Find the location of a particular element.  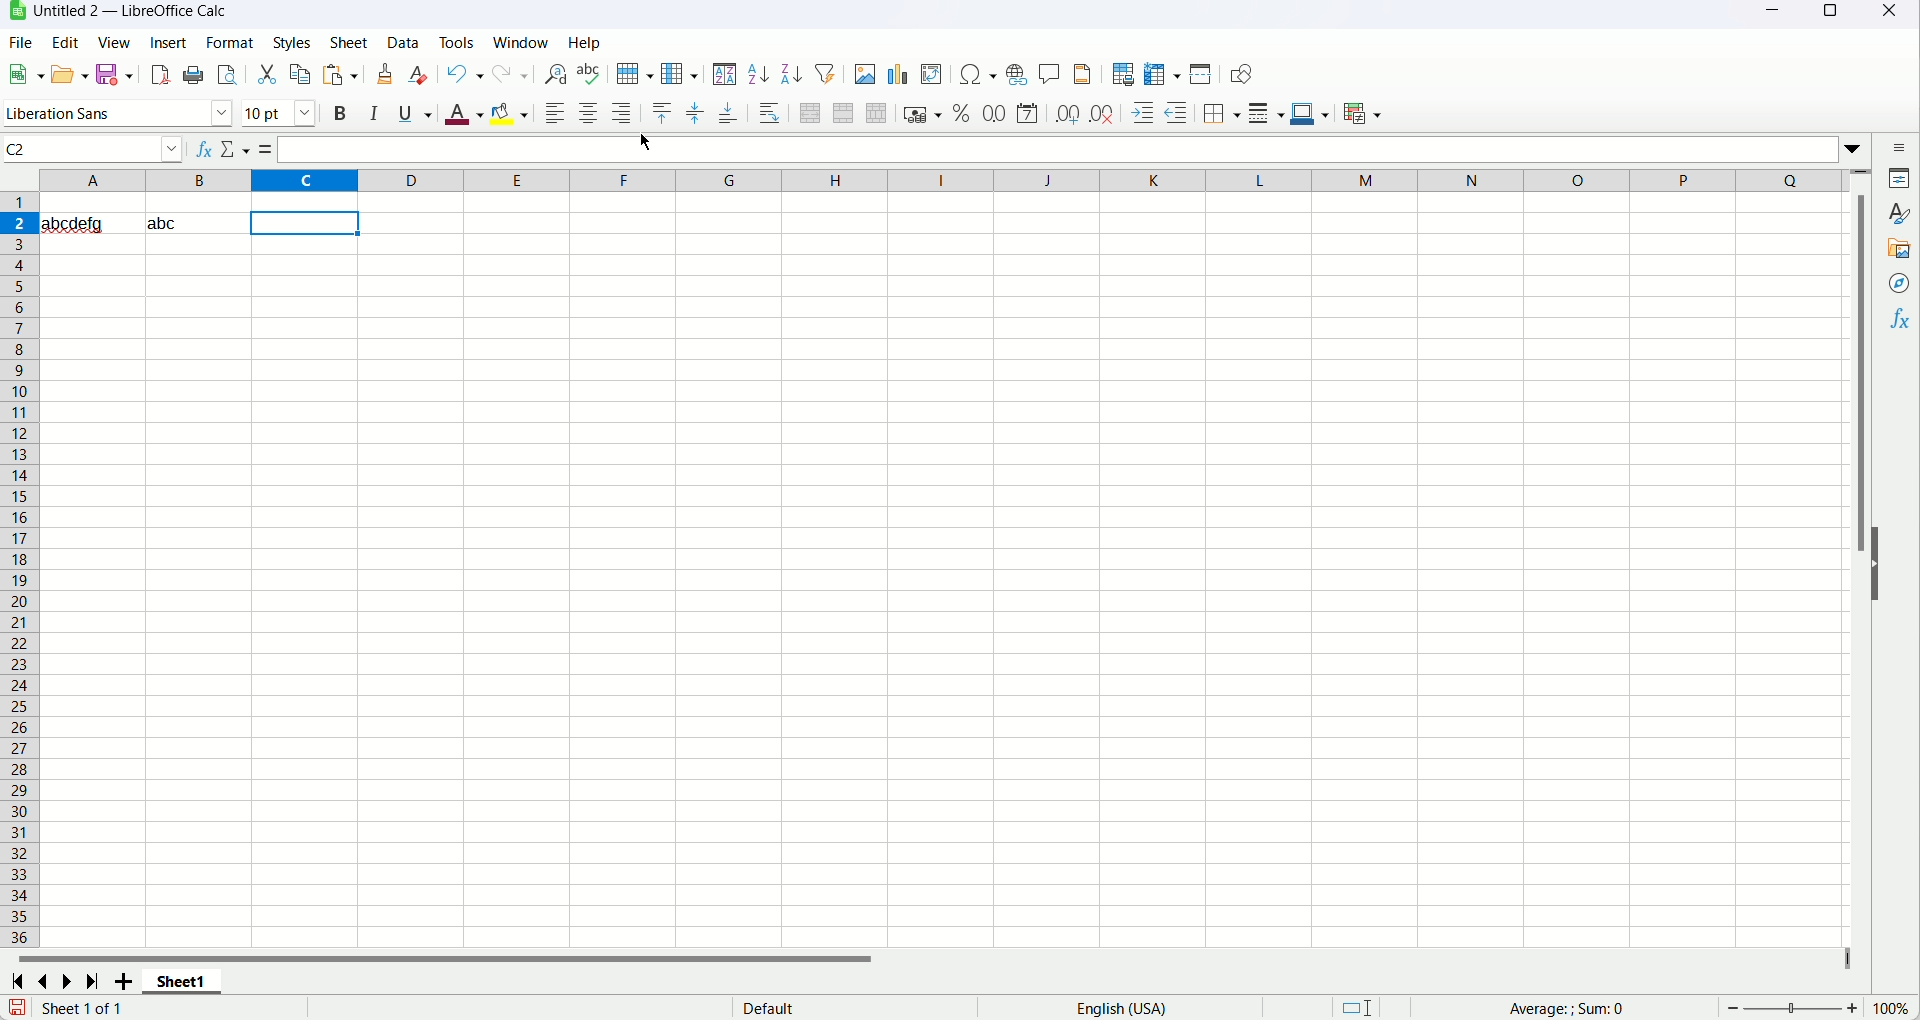

draw function is located at coordinates (1243, 75).